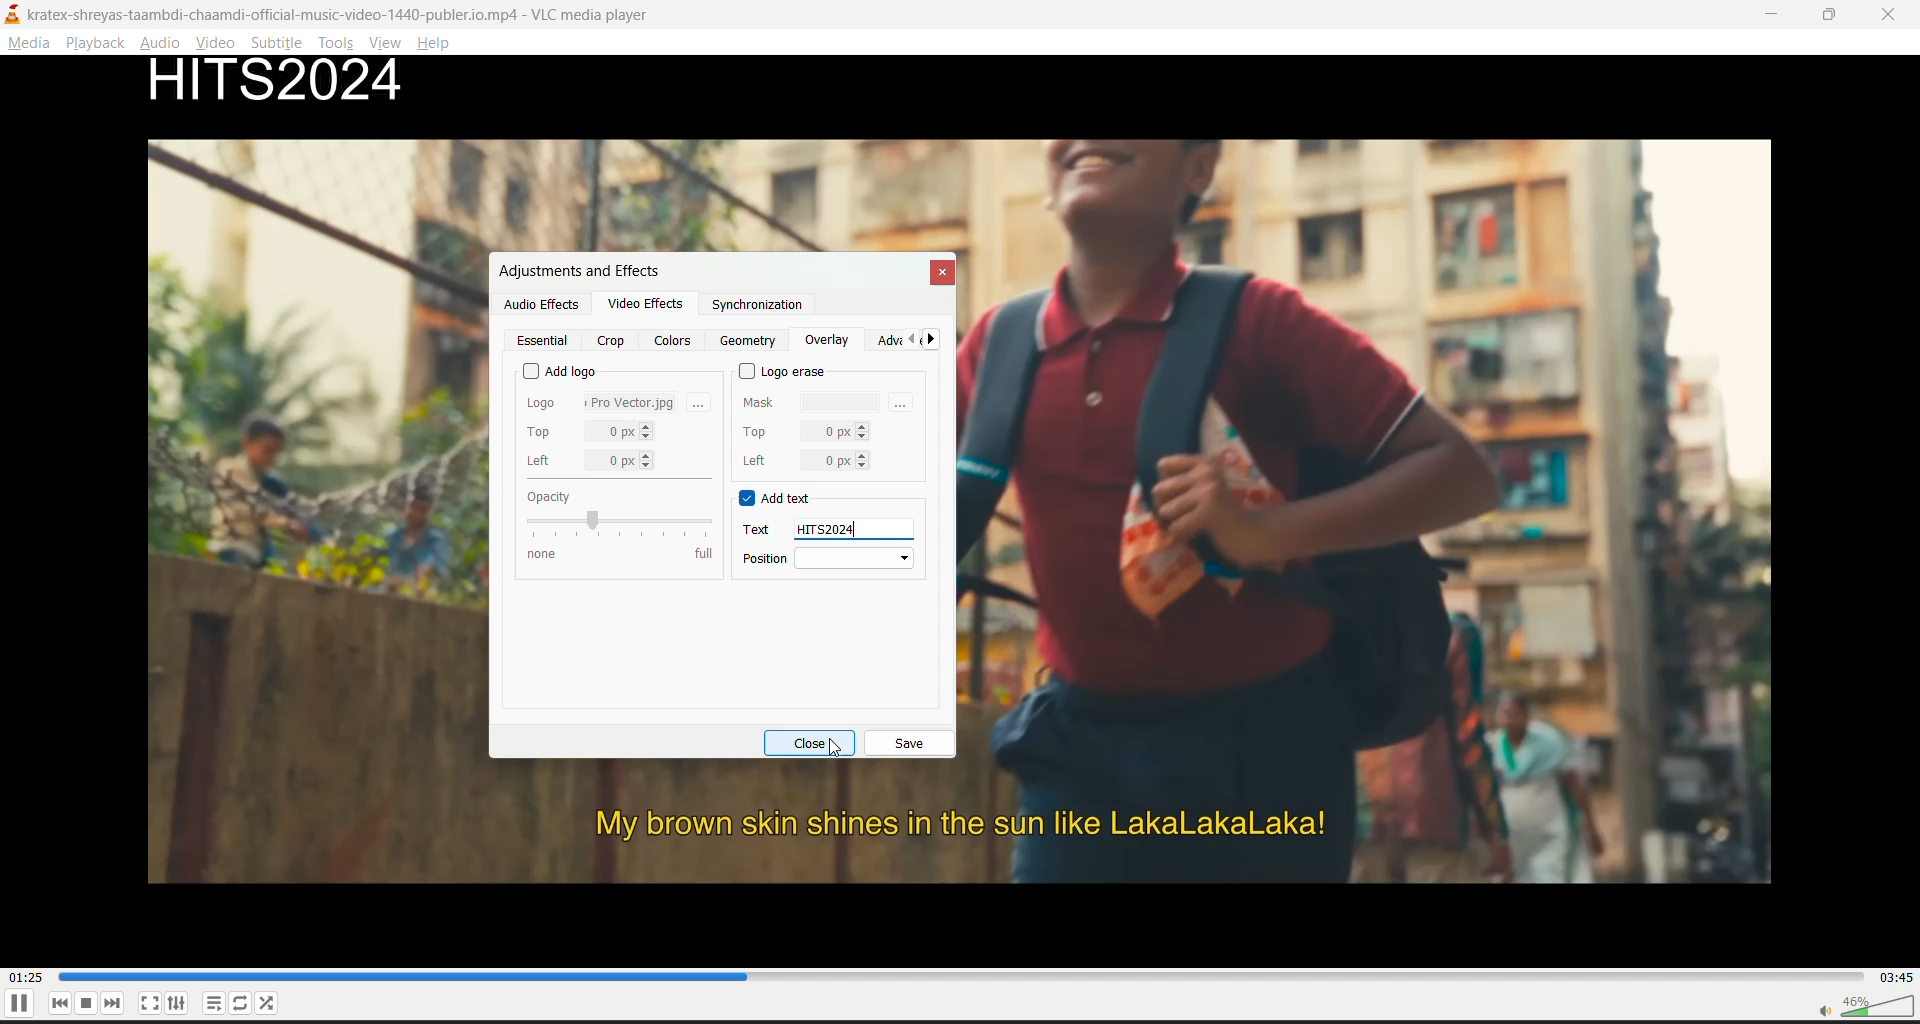 This screenshot has height=1024, width=1920. Describe the element at coordinates (438, 43) in the screenshot. I see `help` at that location.